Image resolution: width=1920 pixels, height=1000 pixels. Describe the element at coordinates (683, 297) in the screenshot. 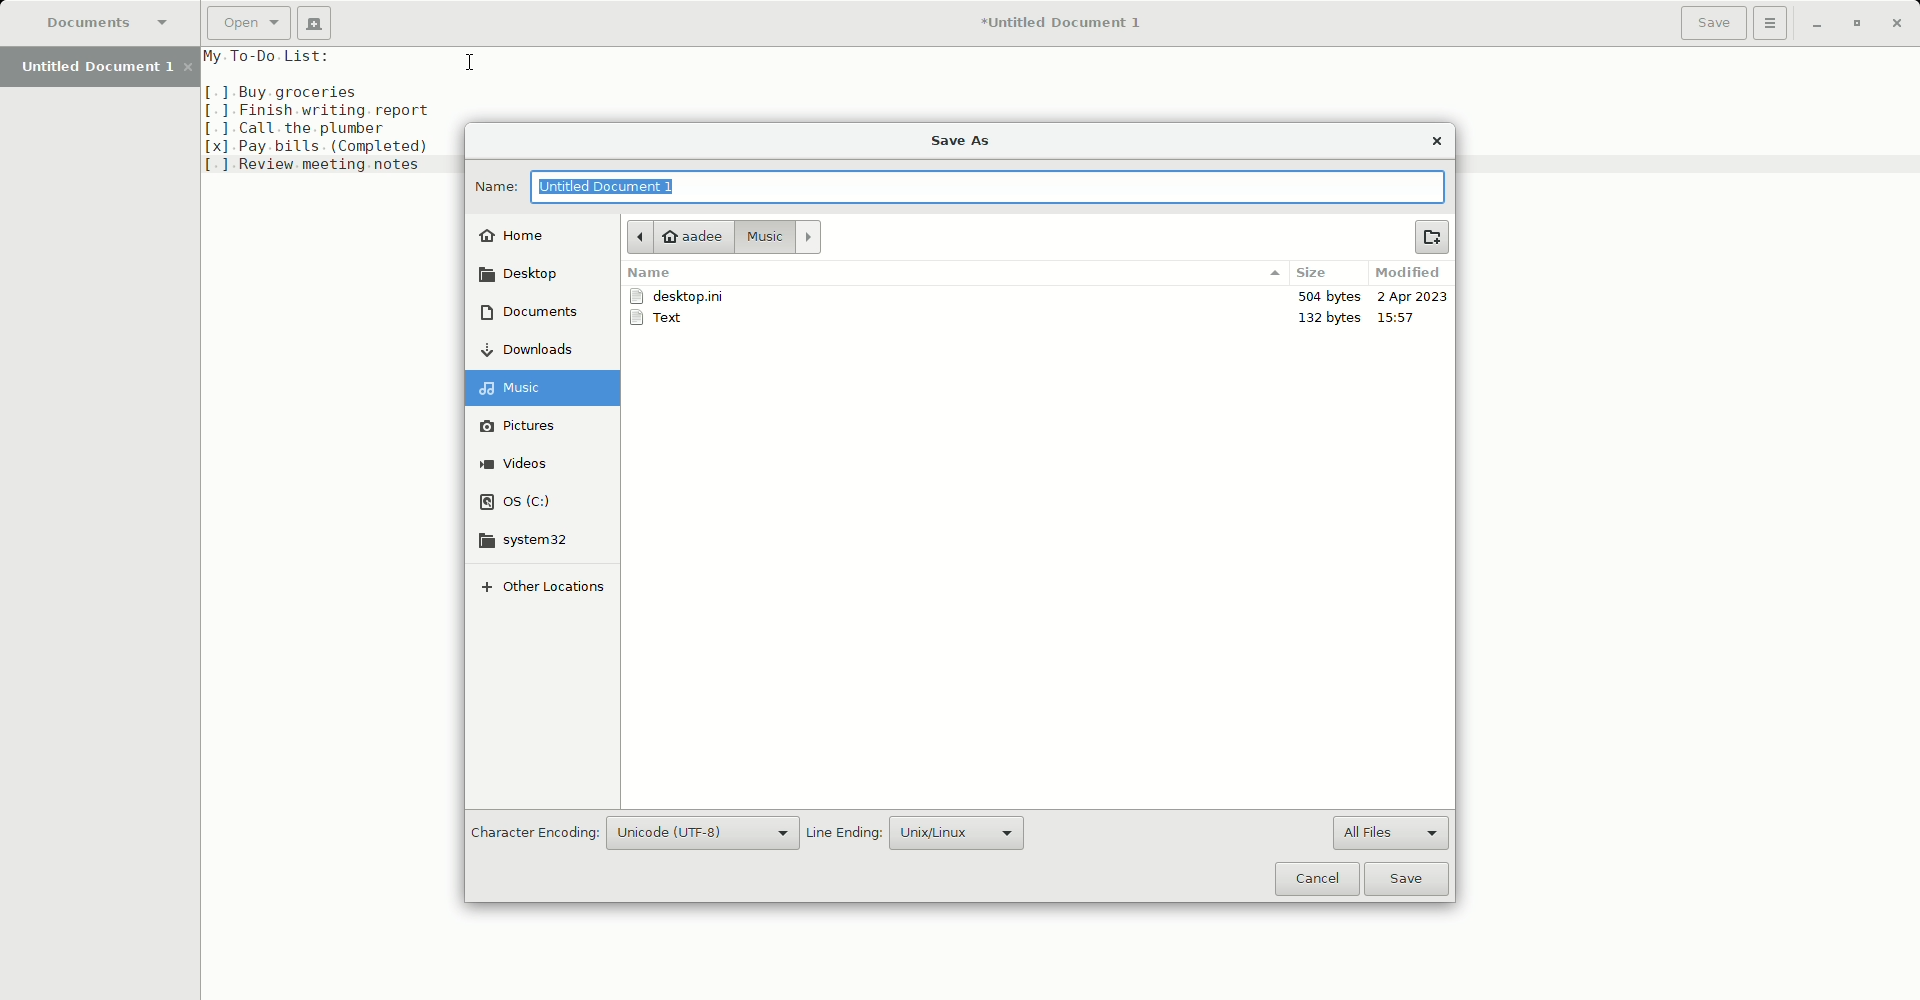

I see `desktop.ini` at that location.